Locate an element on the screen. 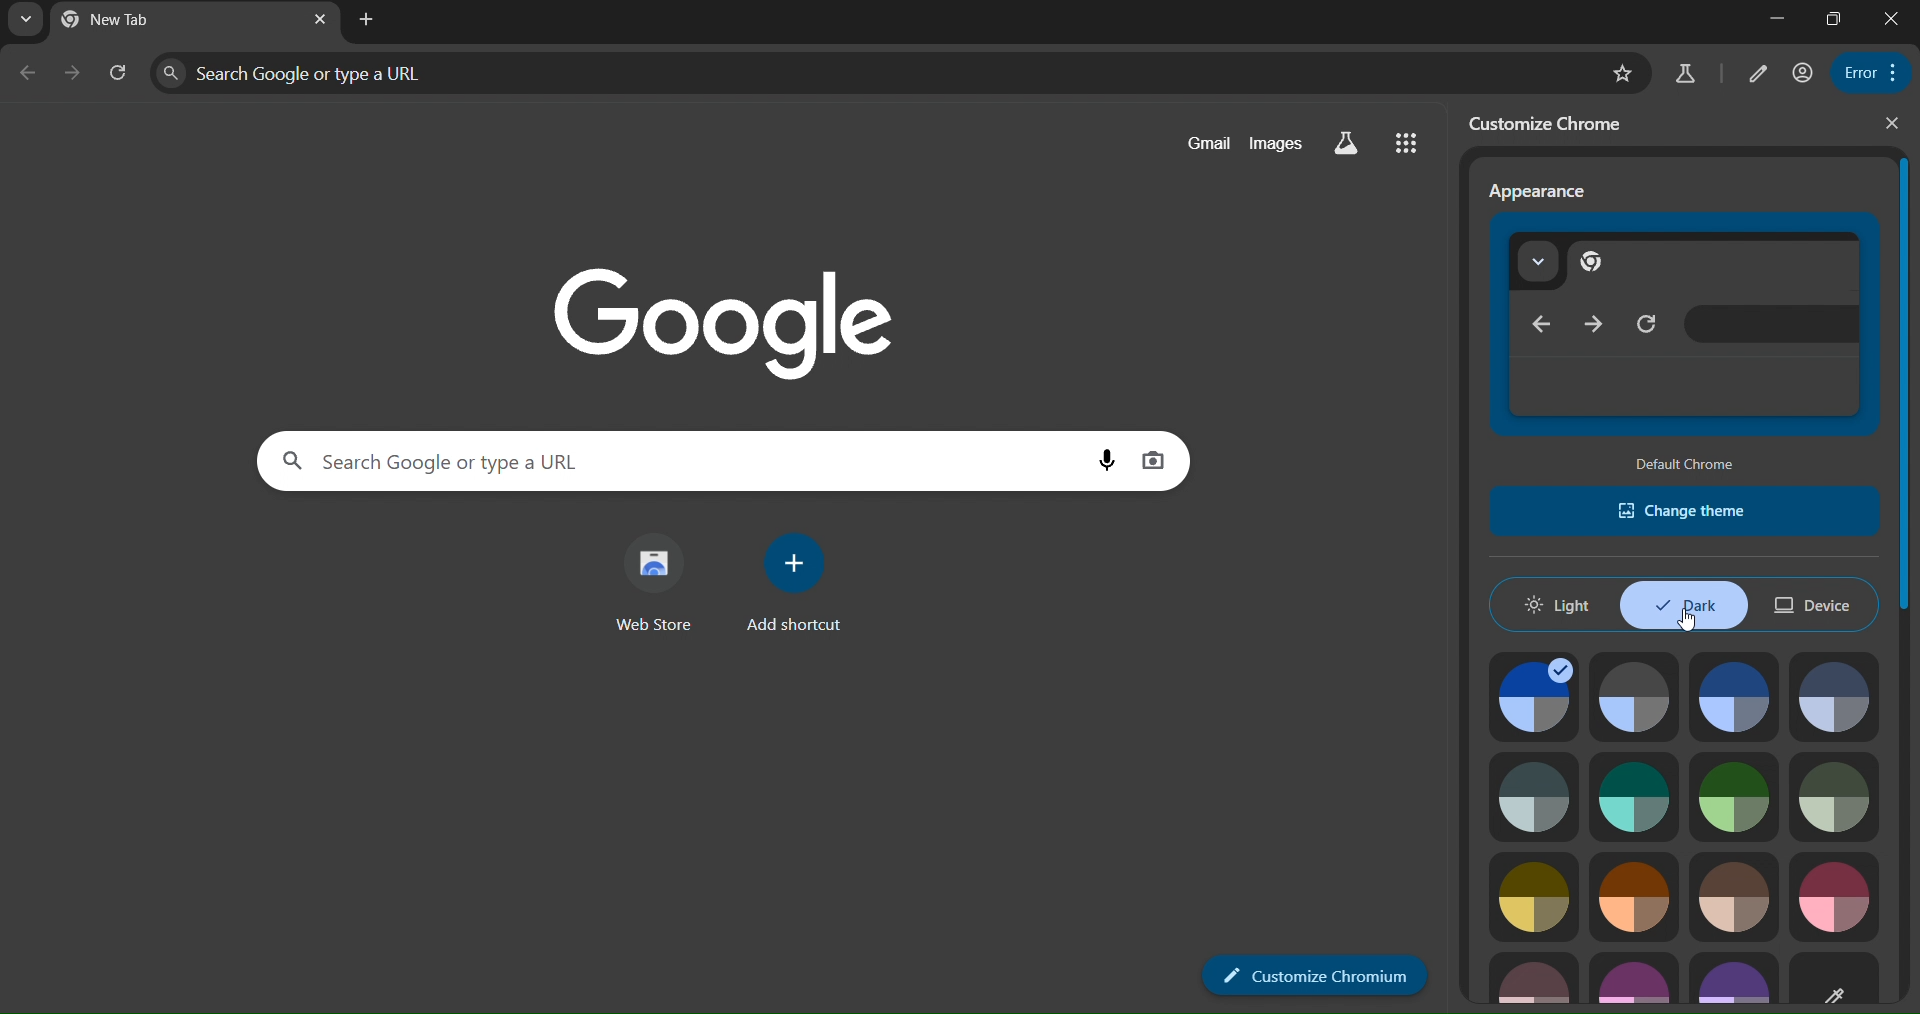 The image size is (1920, 1014). close tab is located at coordinates (320, 20).